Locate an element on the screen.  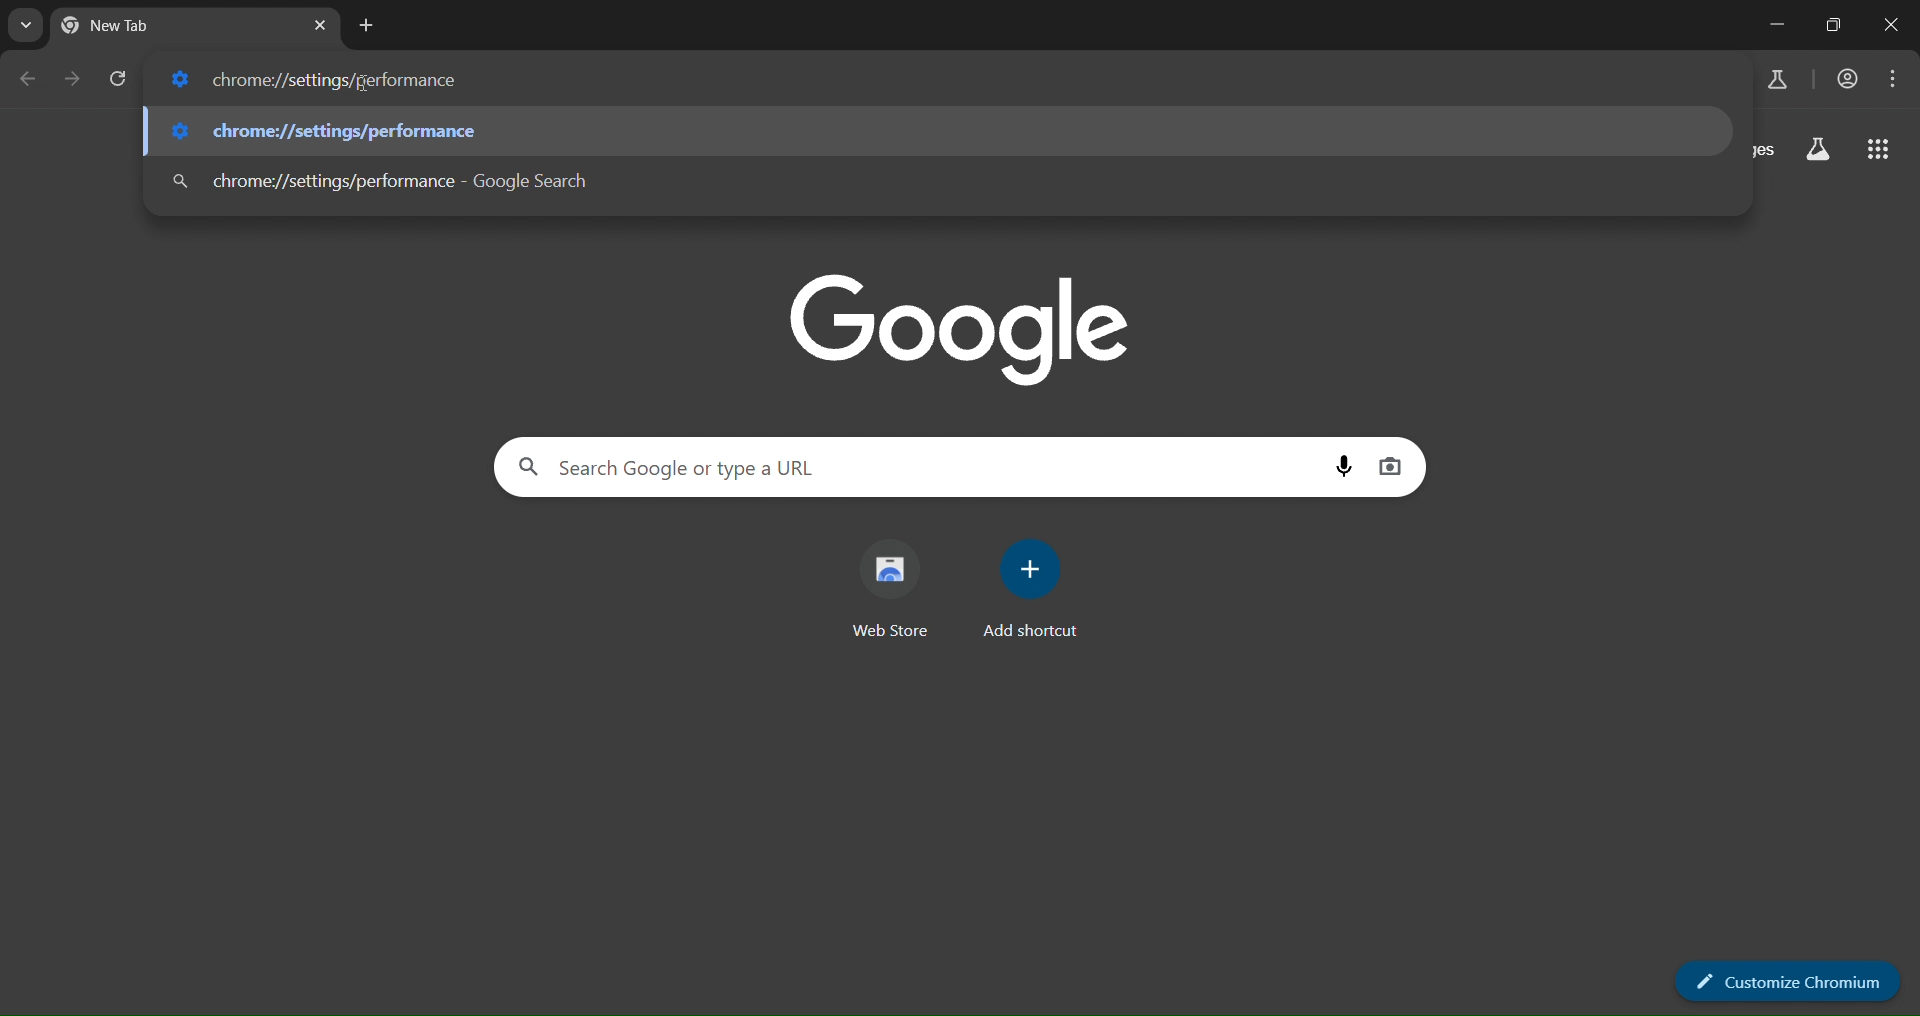
chrome://settings/performance is located at coordinates (933, 132).